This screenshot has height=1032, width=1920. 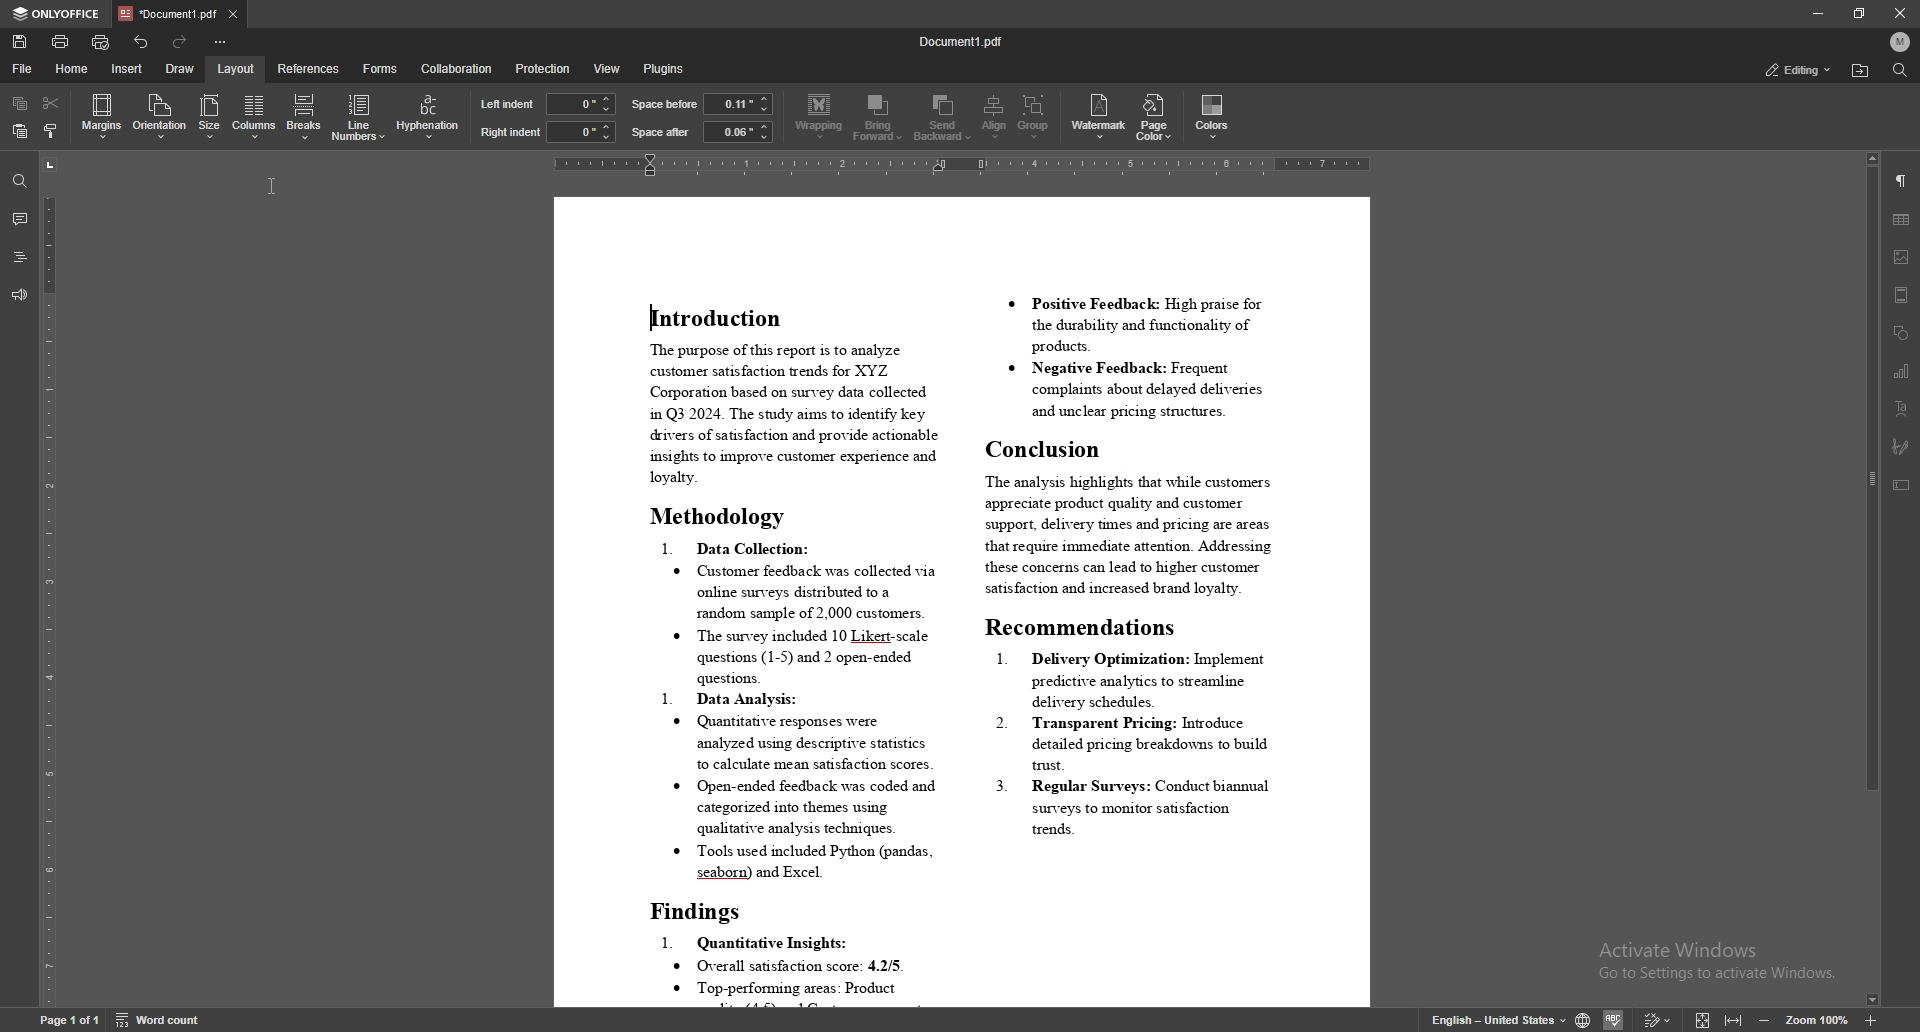 What do you see at coordinates (20, 258) in the screenshot?
I see `heading` at bounding box center [20, 258].